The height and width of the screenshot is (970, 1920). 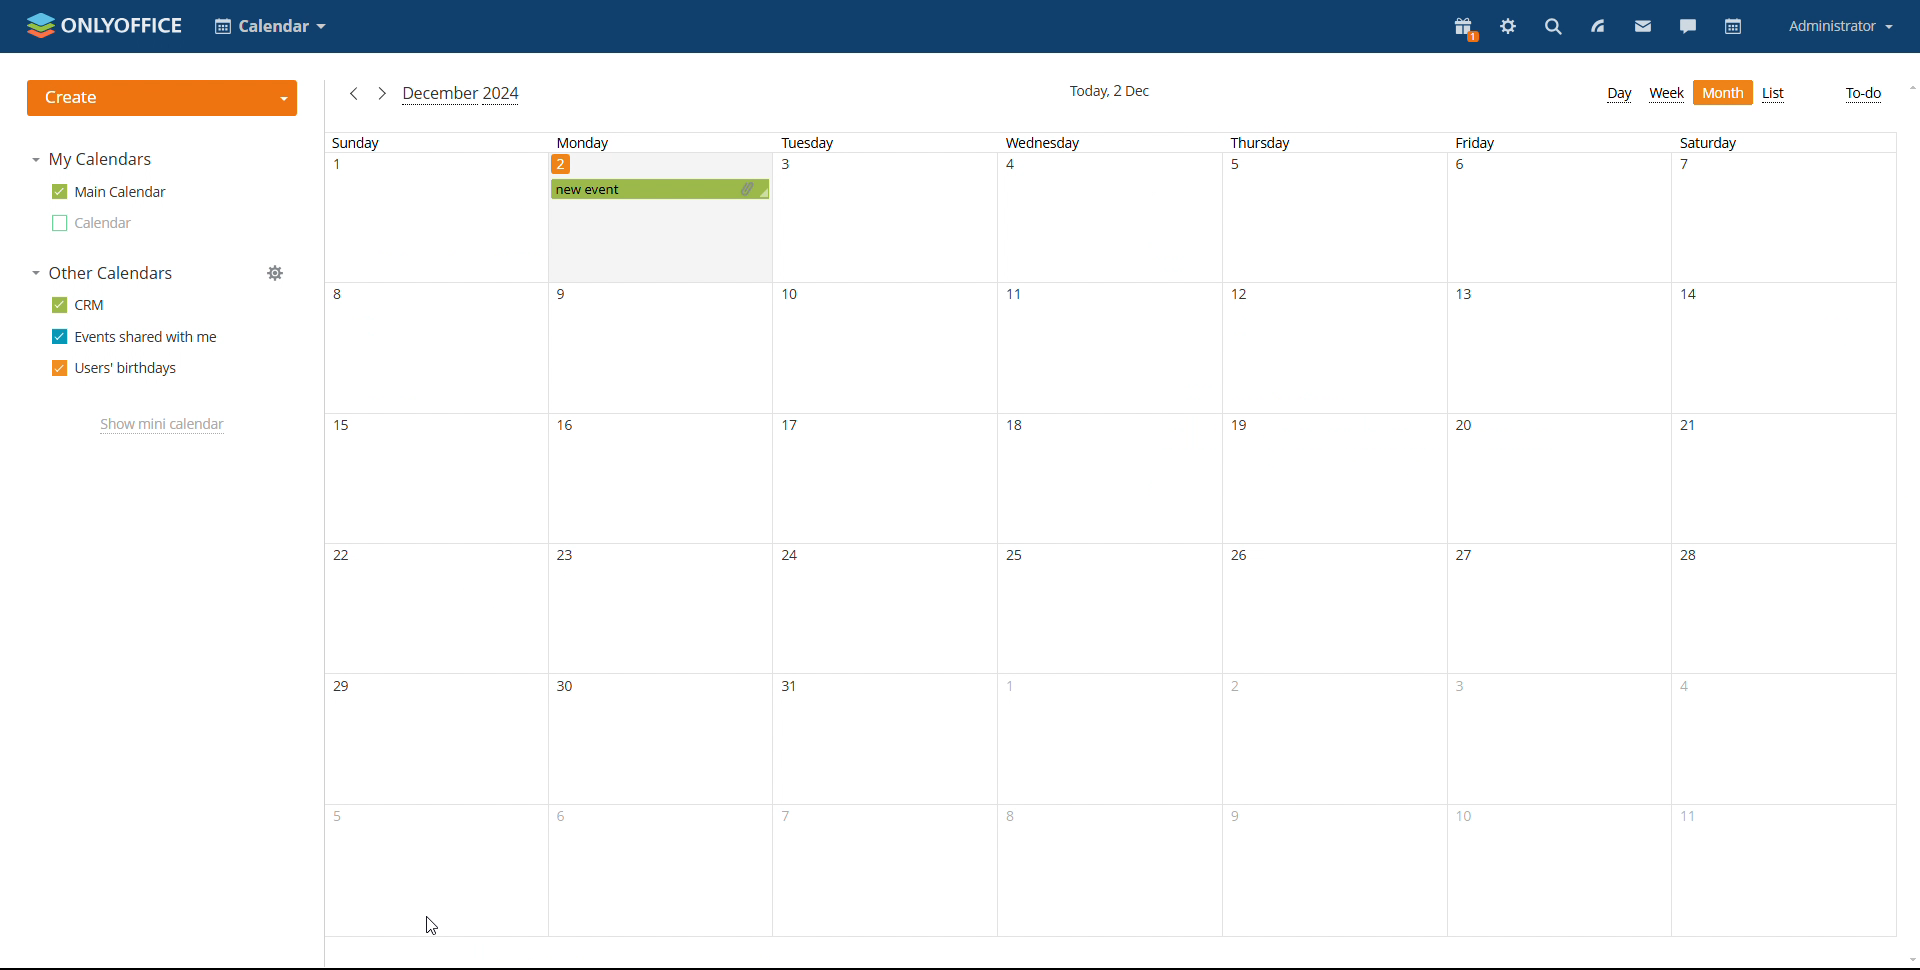 What do you see at coordinates (1862, 94) in the screenshot?
I see `to-do` at bounding box center [1862, 94].